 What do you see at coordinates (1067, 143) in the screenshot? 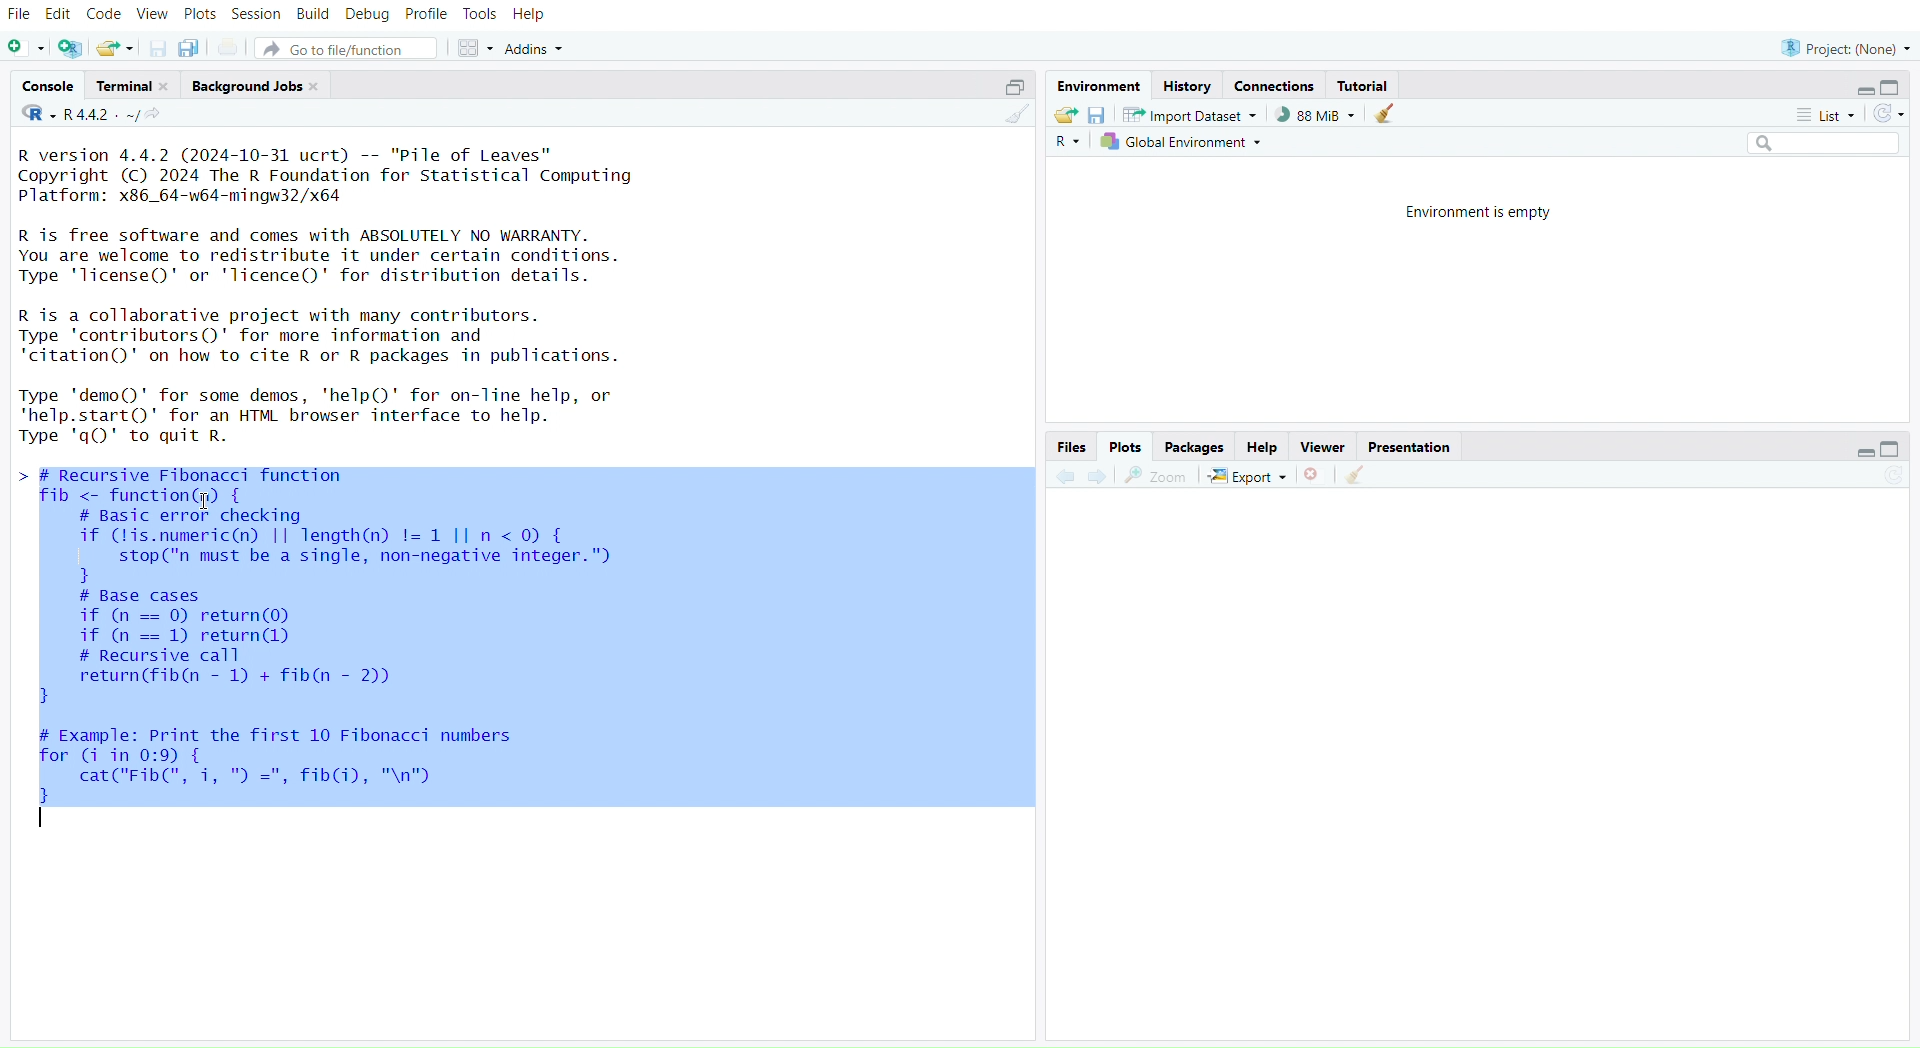
I see `R` at bounding box center [1067, 143].